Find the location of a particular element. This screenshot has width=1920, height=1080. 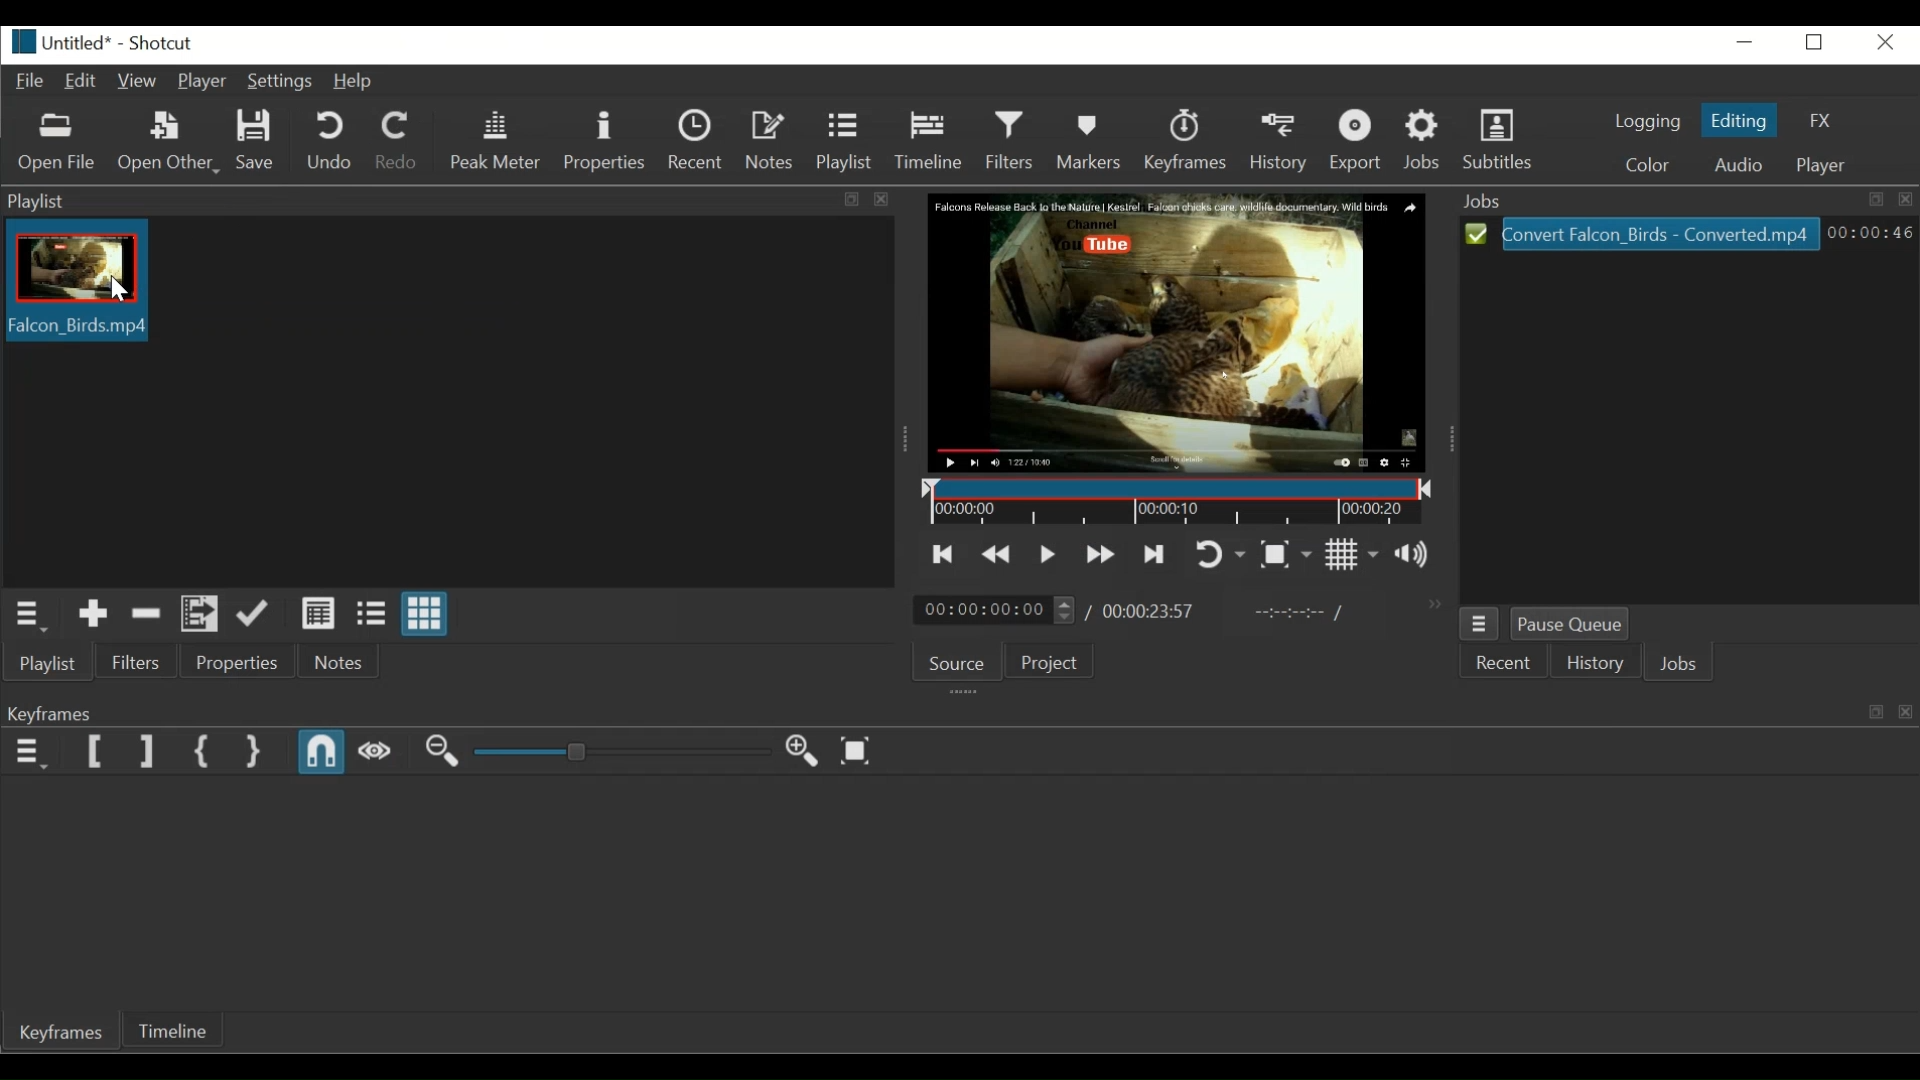

Keyframe is located at coordinates (63, 1036).